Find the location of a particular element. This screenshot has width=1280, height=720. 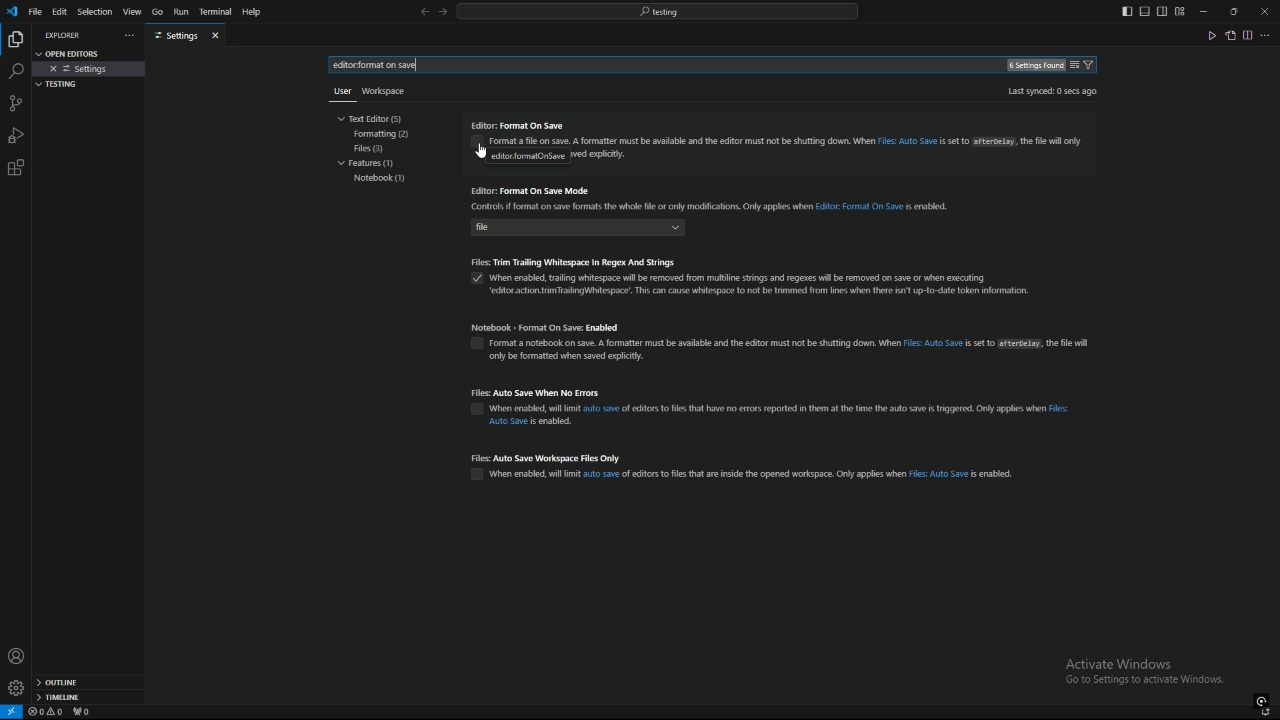

forward is located at coordinates (443, 13).